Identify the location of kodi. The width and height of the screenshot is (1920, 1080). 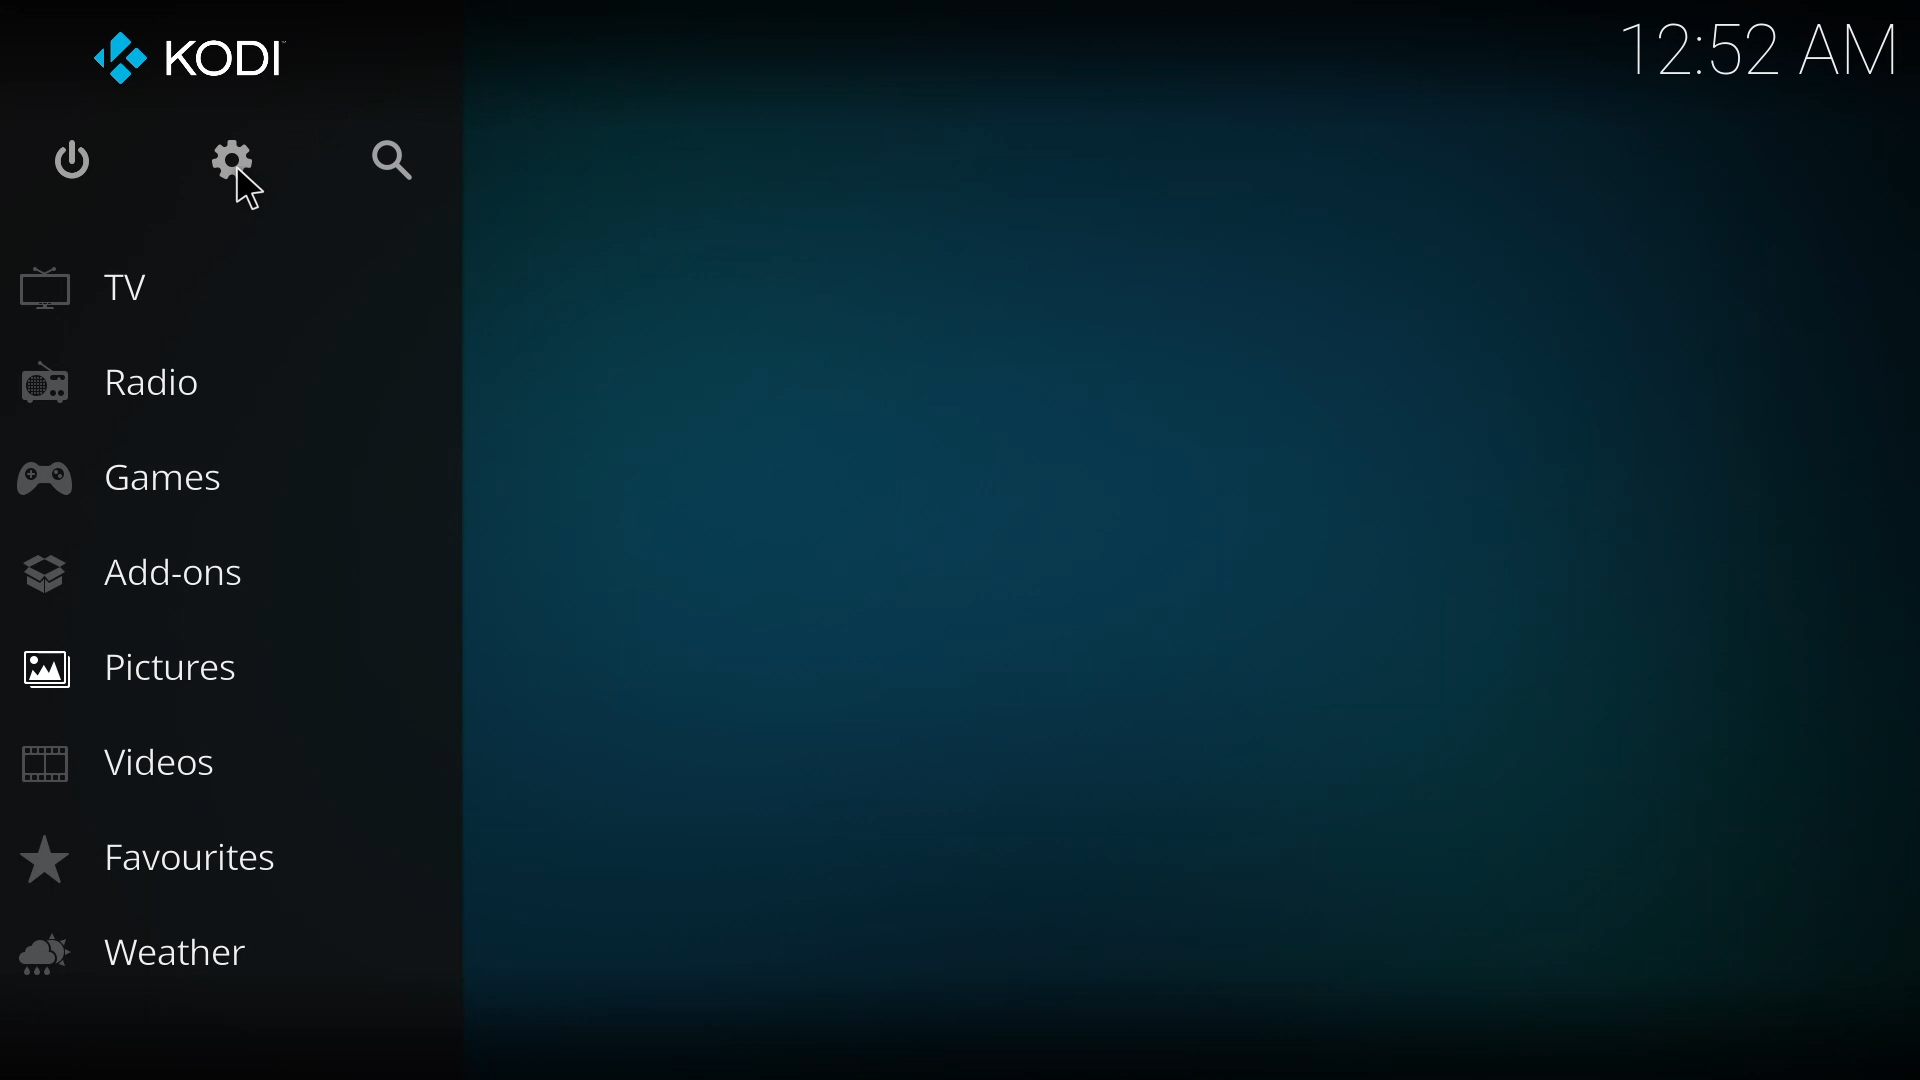
(235, 55).